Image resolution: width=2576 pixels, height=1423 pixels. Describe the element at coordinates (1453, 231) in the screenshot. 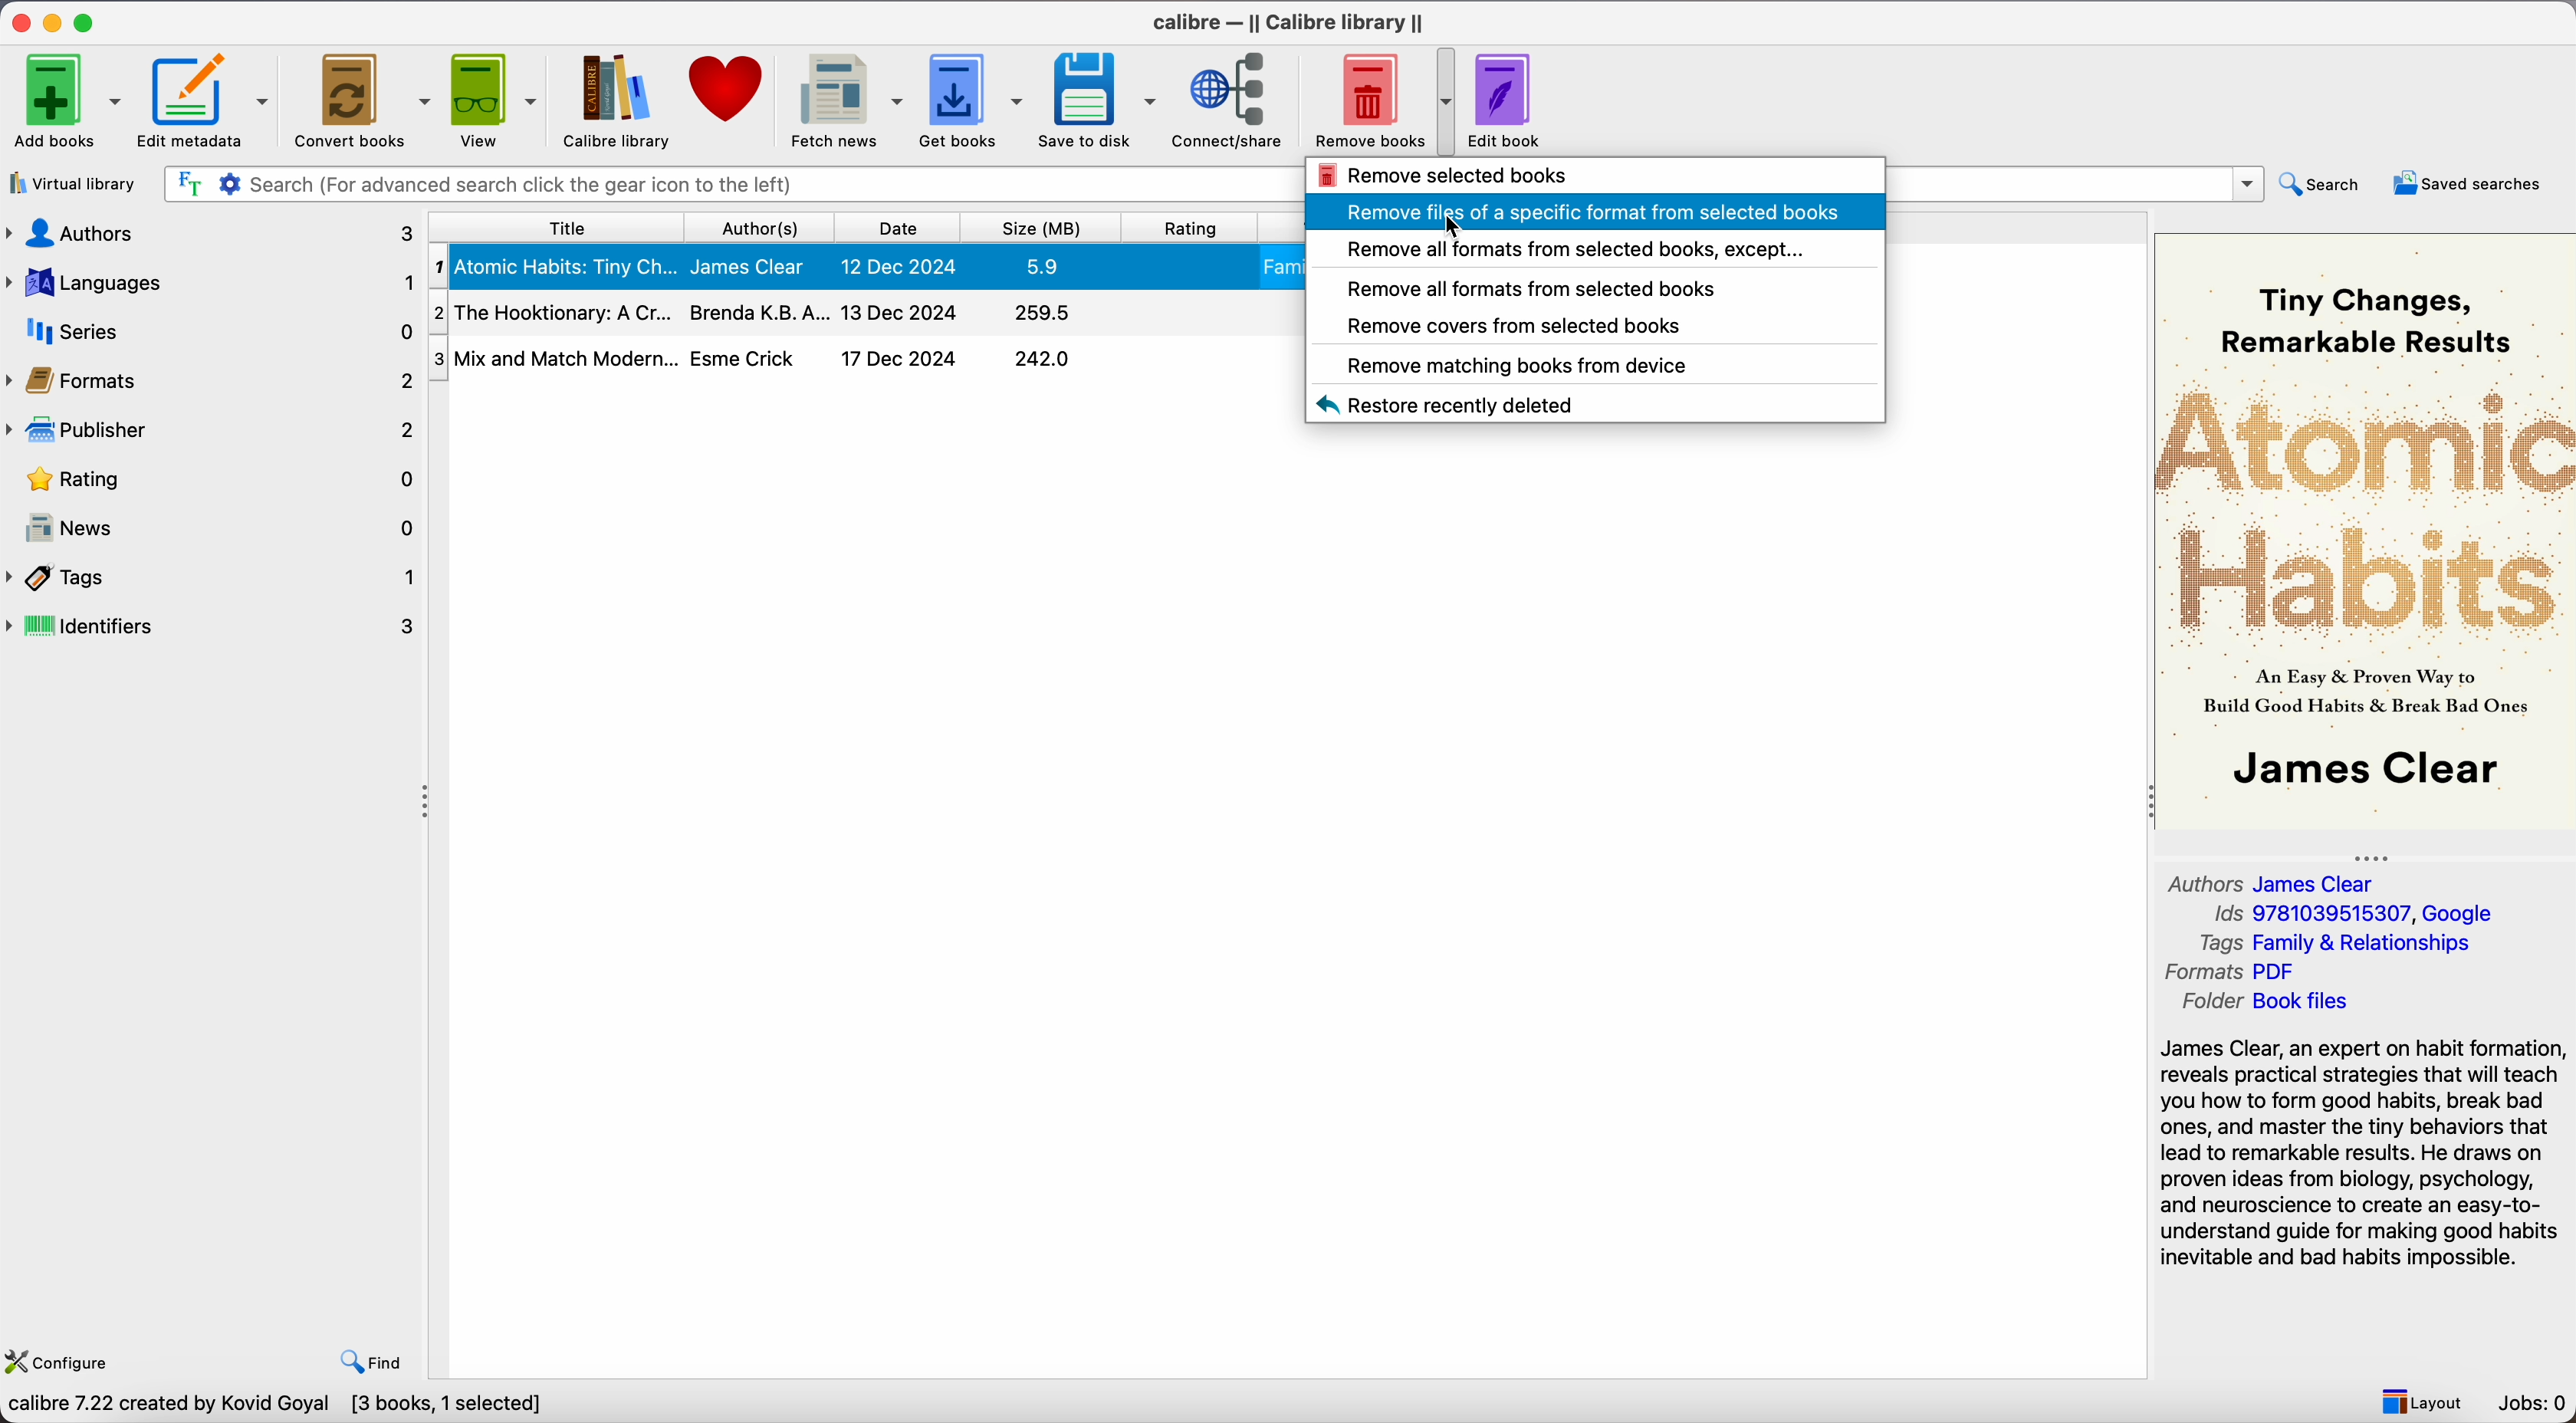

I see `cursor` at that location.